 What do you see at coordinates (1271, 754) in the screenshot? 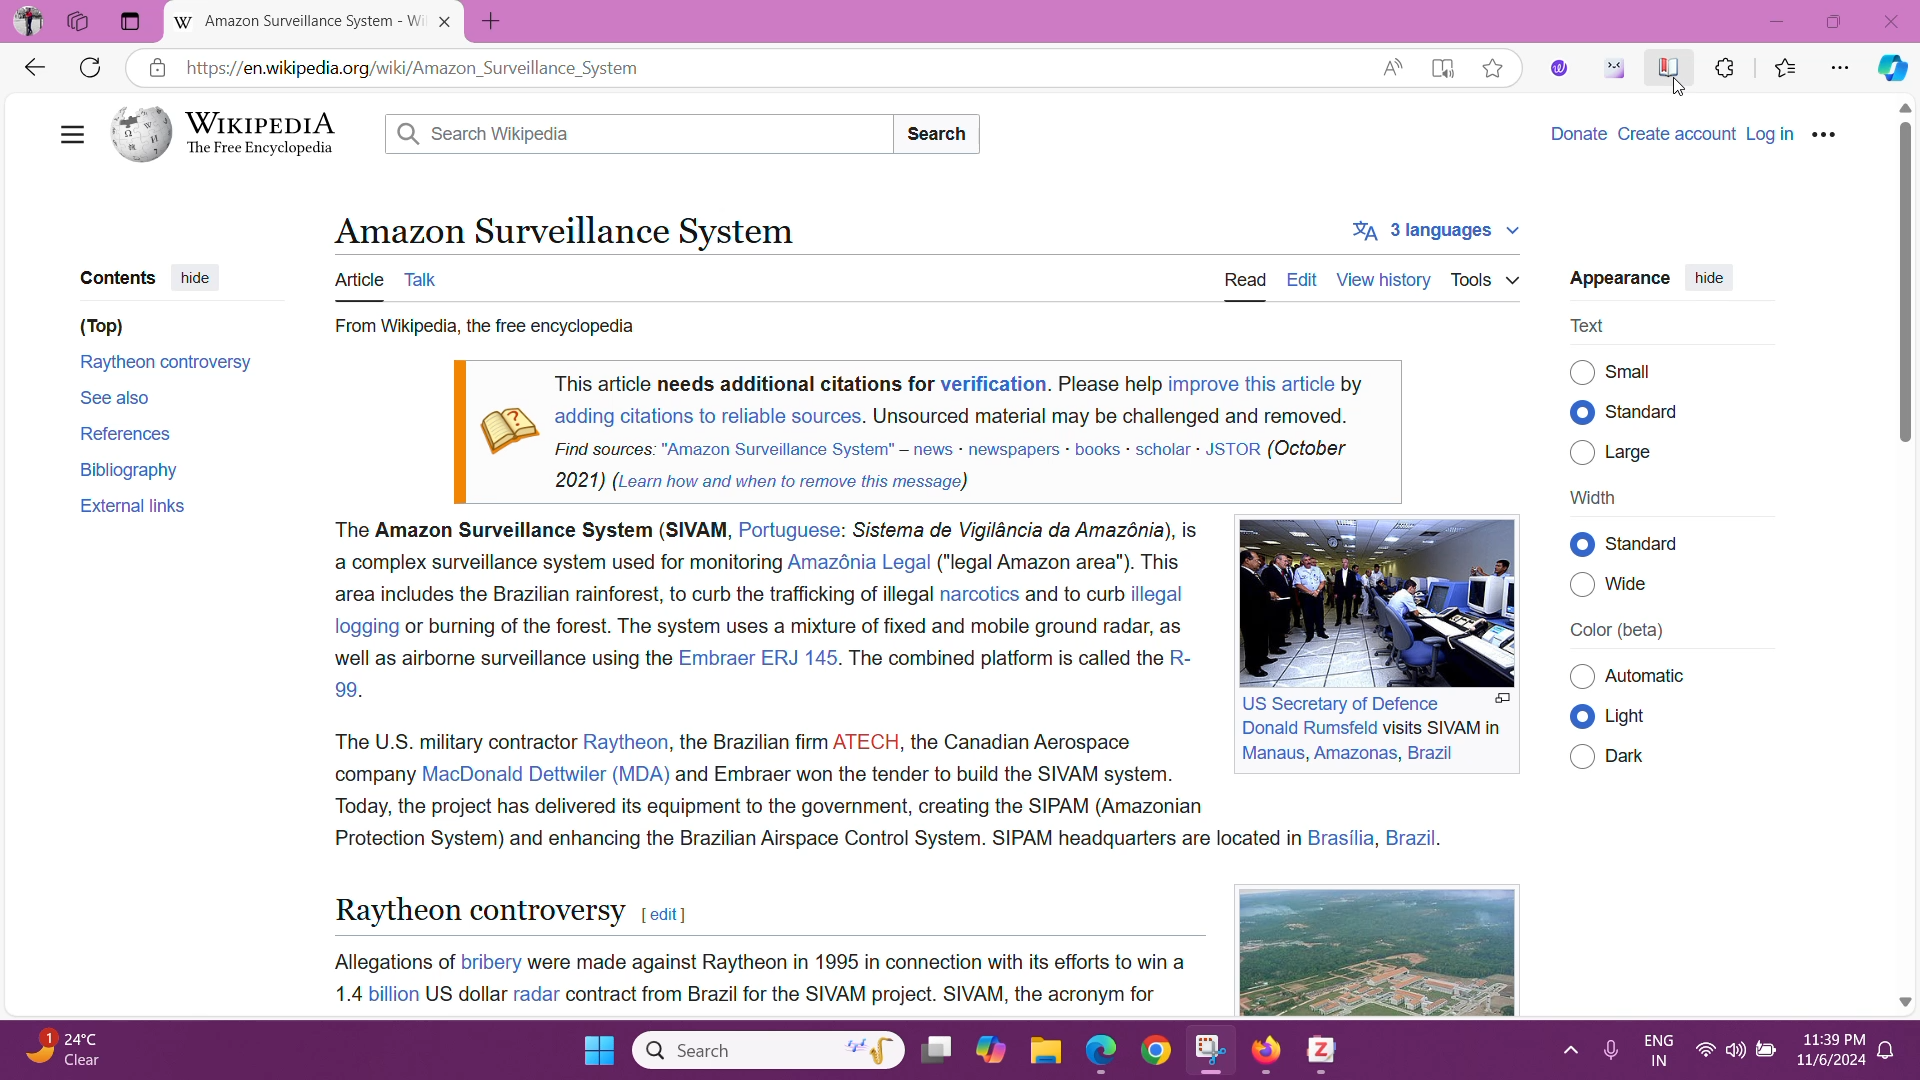
I see `Manaus` at bounding box center [1271, 754].